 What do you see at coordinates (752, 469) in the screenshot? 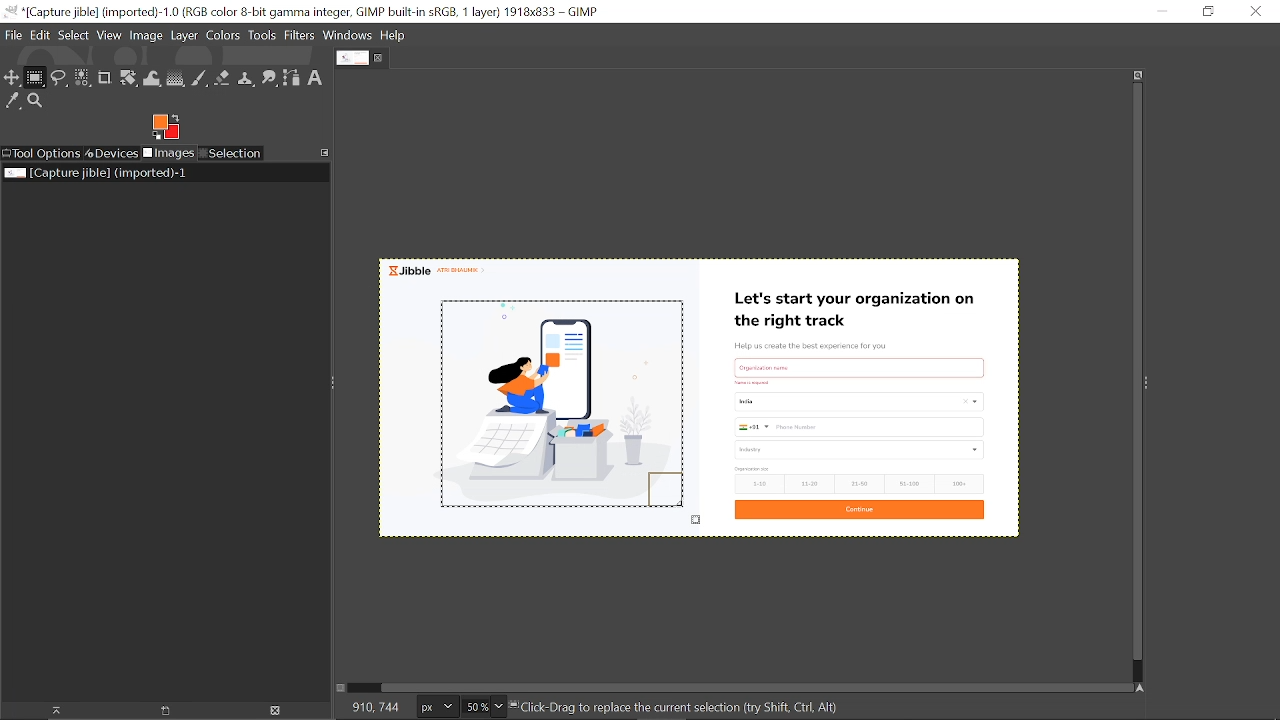
I see `size` at bounding box center [752, 469].